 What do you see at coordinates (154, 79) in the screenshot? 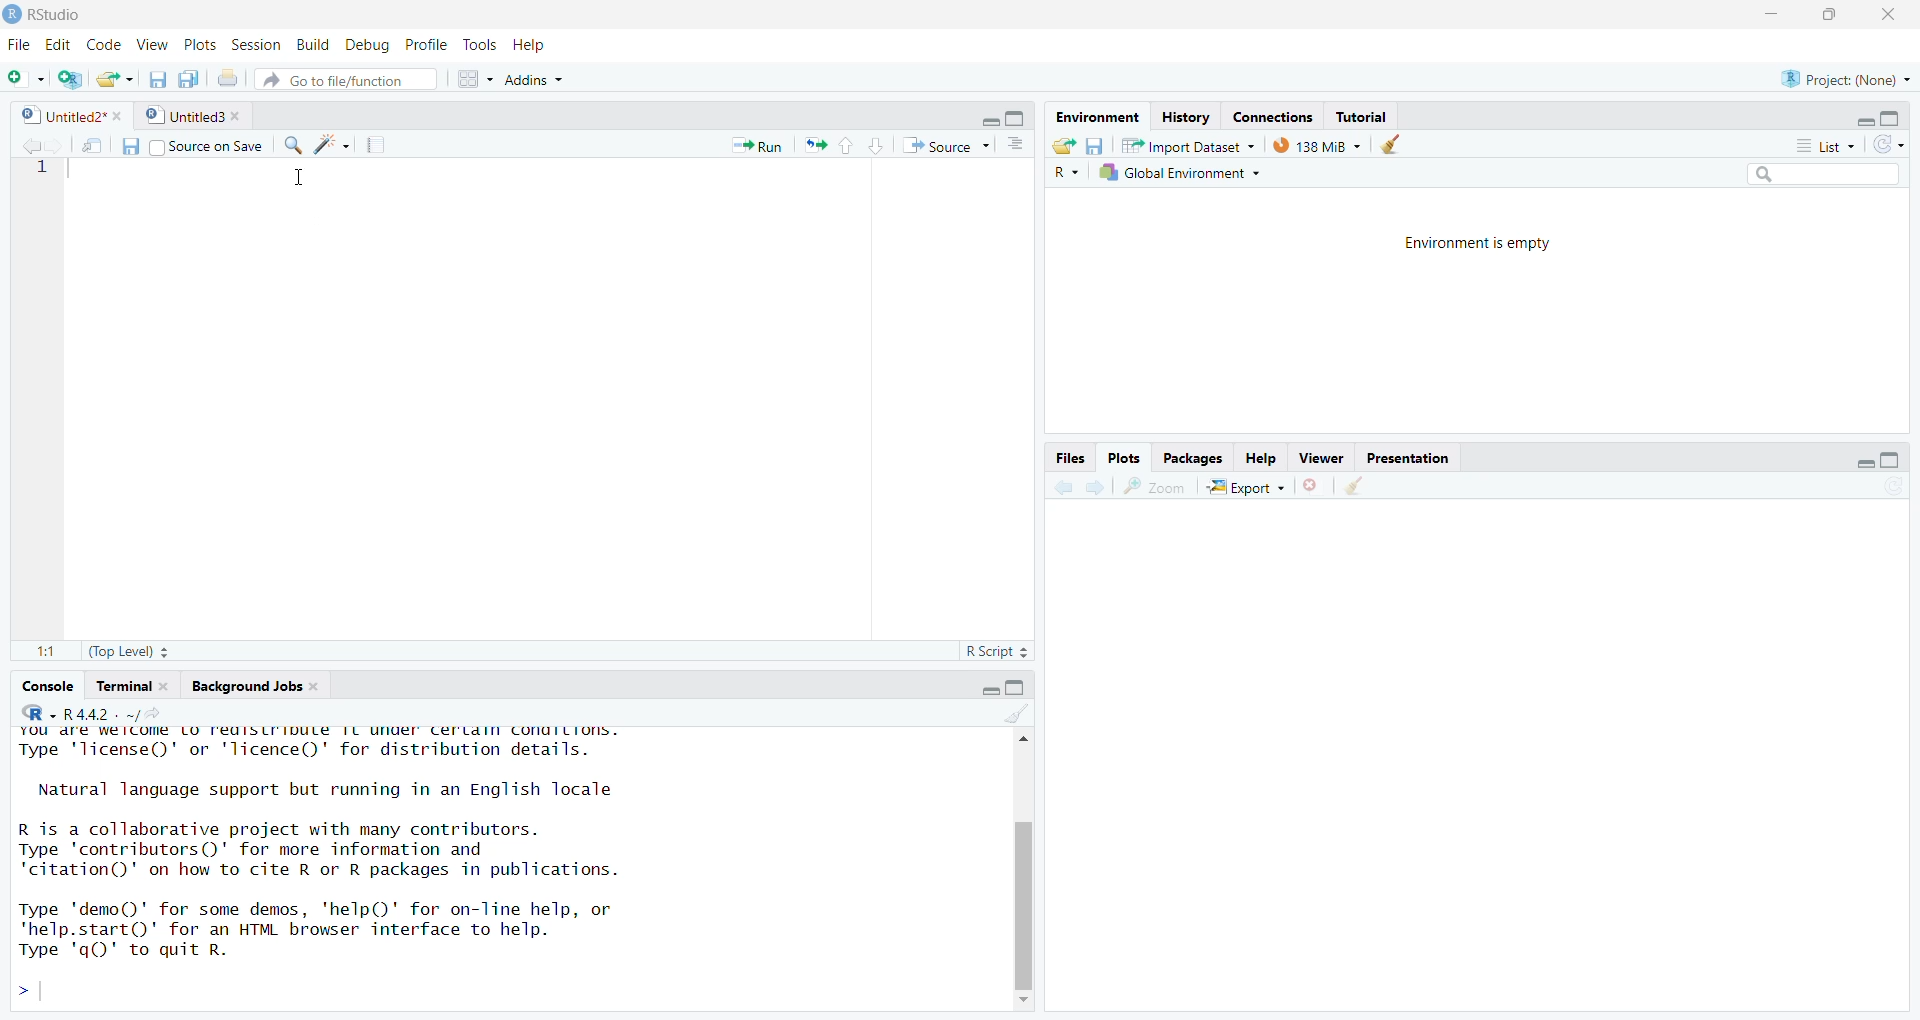
I see `Save current document` at bounding box center [154, 79].